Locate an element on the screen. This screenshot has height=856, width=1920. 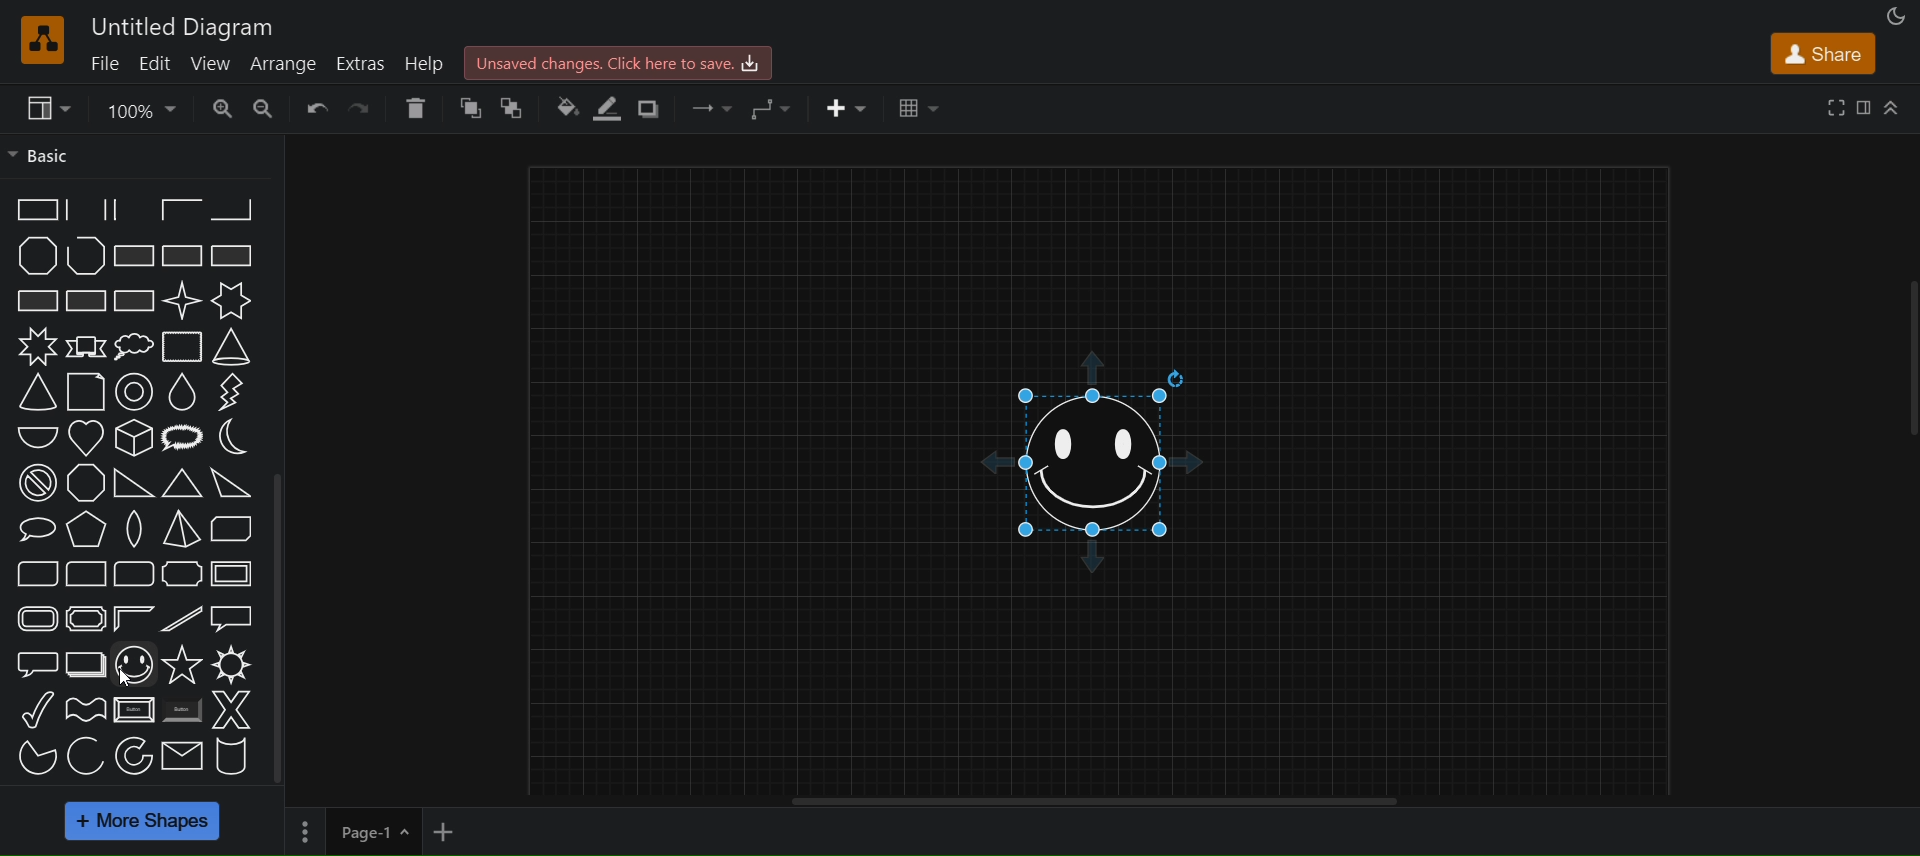
rectangle with horizontal fill is located at coordinates (234, 254).